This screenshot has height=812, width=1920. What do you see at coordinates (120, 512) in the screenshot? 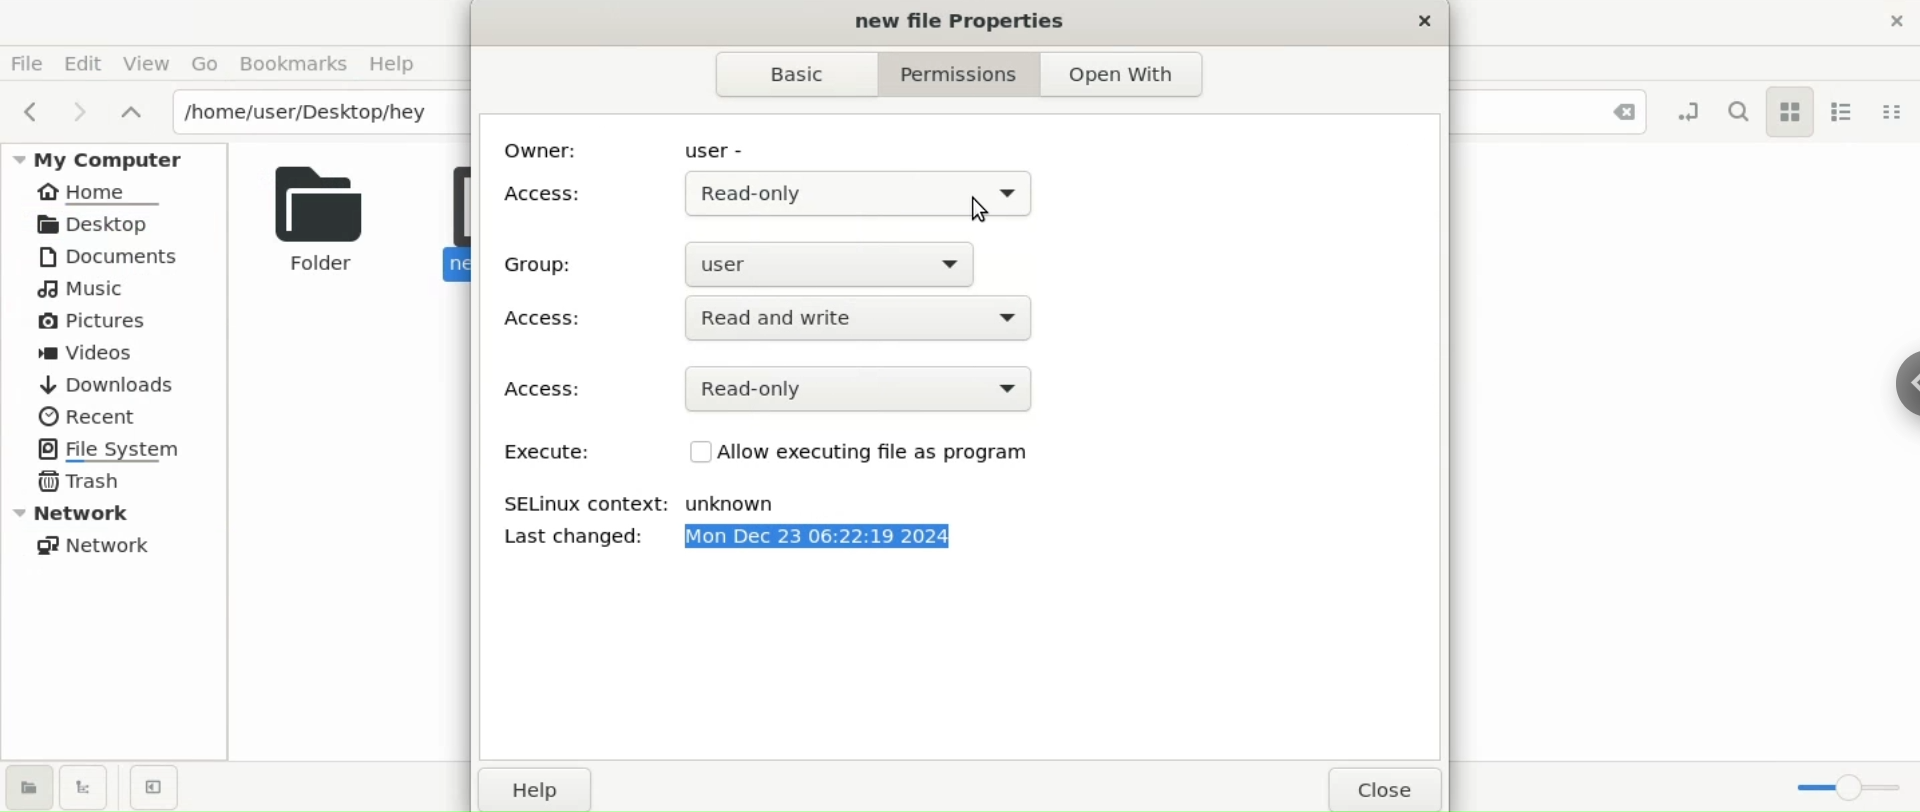
I see `Network` at bounding box center [120, 512].